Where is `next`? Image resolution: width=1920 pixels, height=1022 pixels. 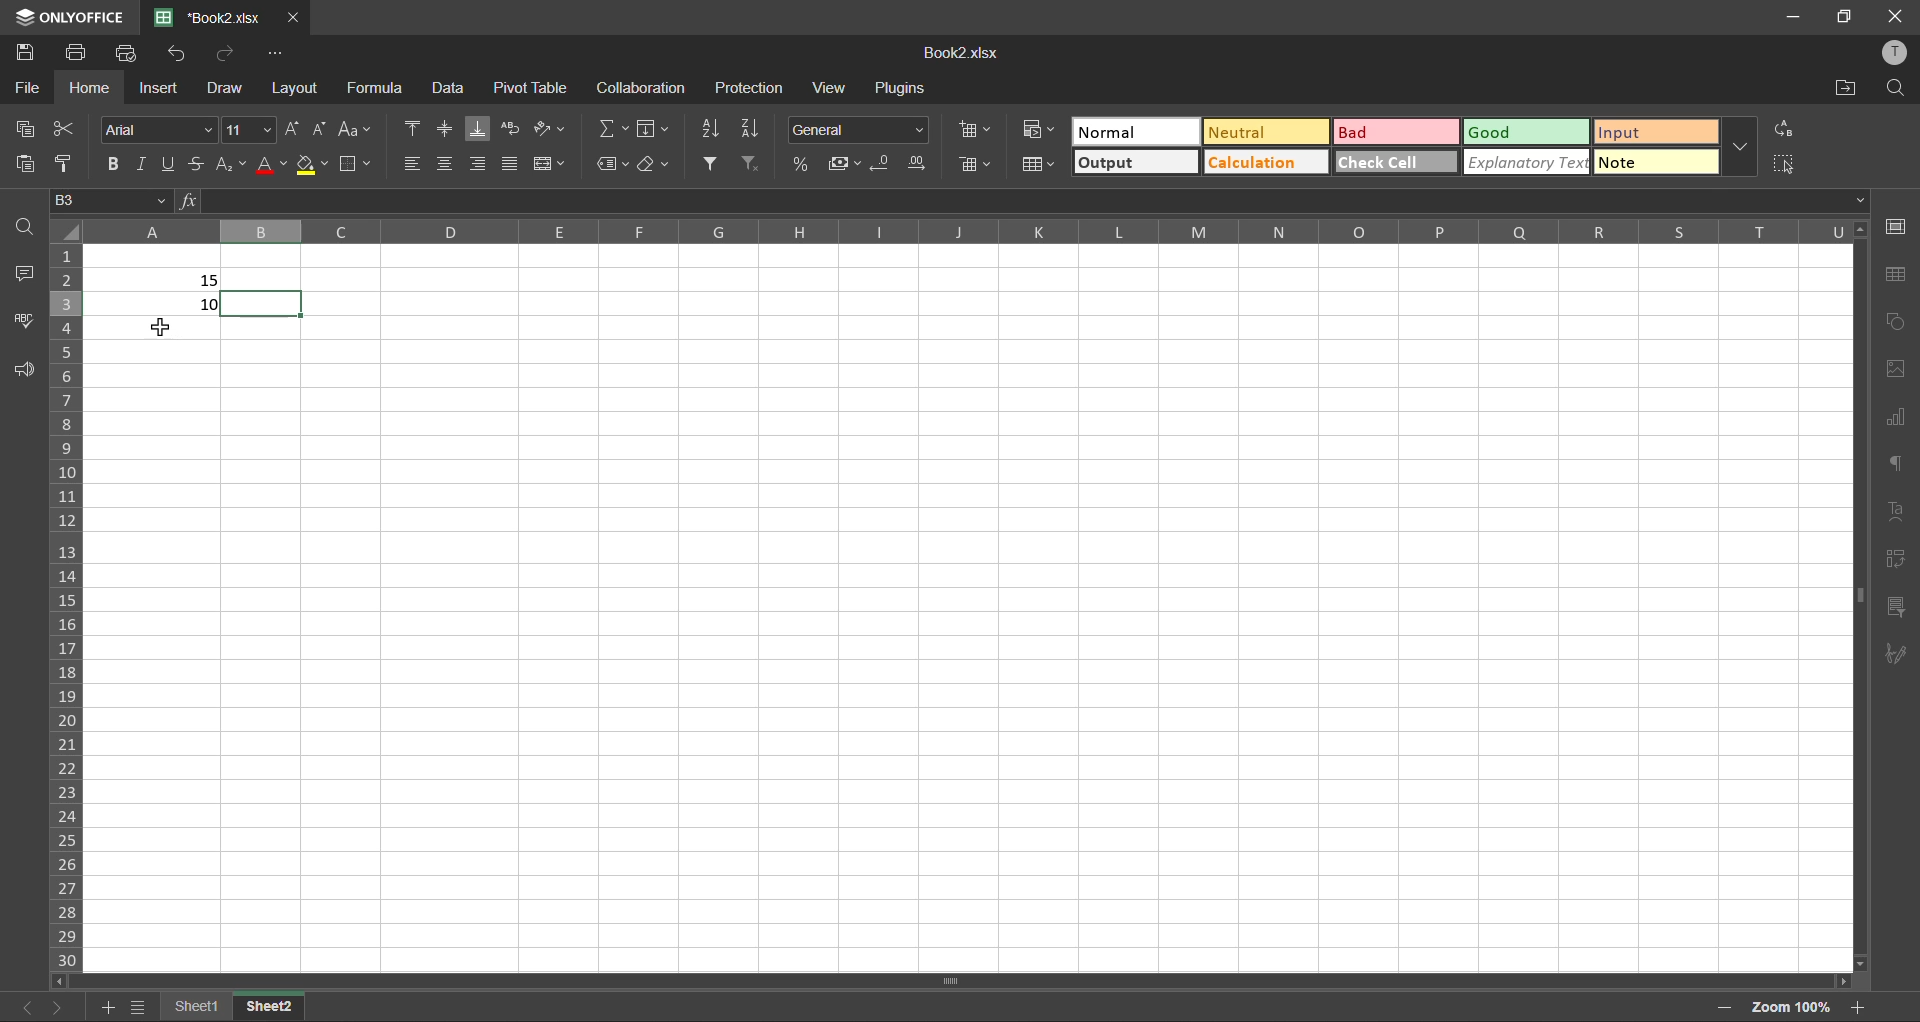 next is located at coordinates (58, 1006).